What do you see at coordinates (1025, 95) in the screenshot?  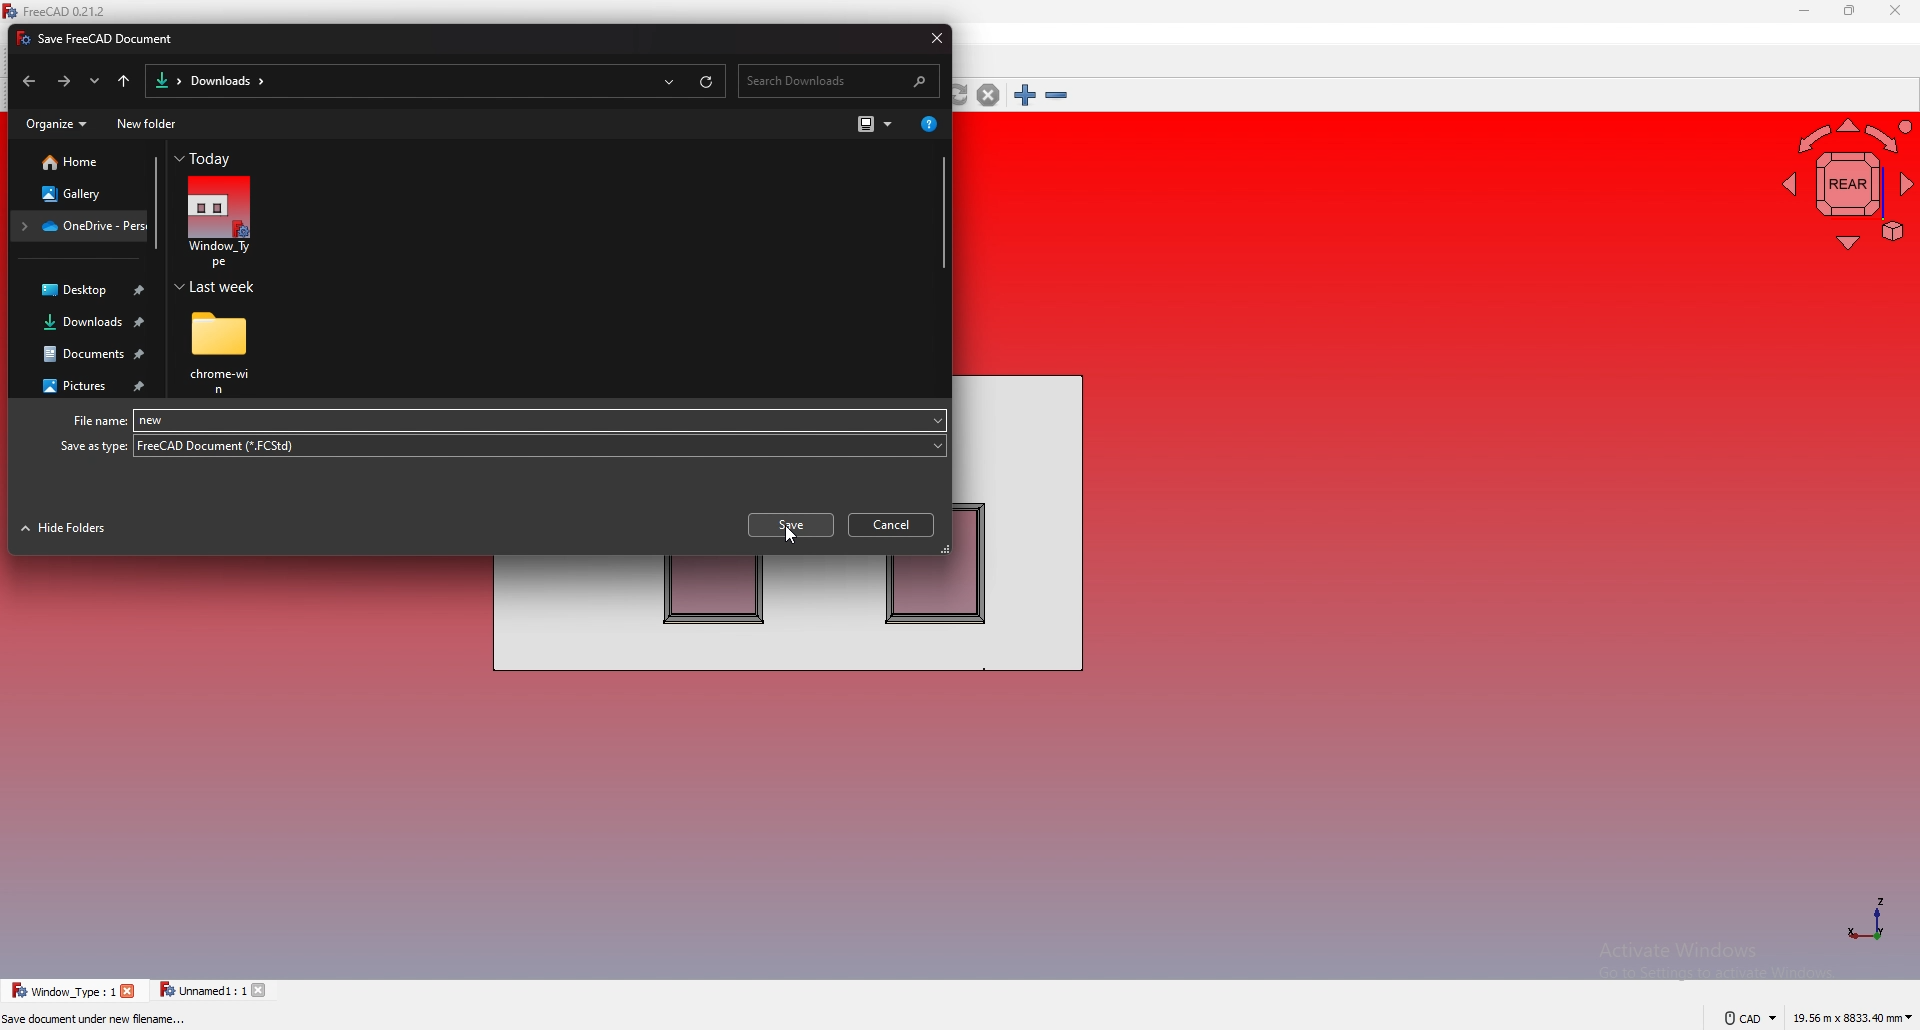 I see `zoom in` at bounding box center [1025, 95].